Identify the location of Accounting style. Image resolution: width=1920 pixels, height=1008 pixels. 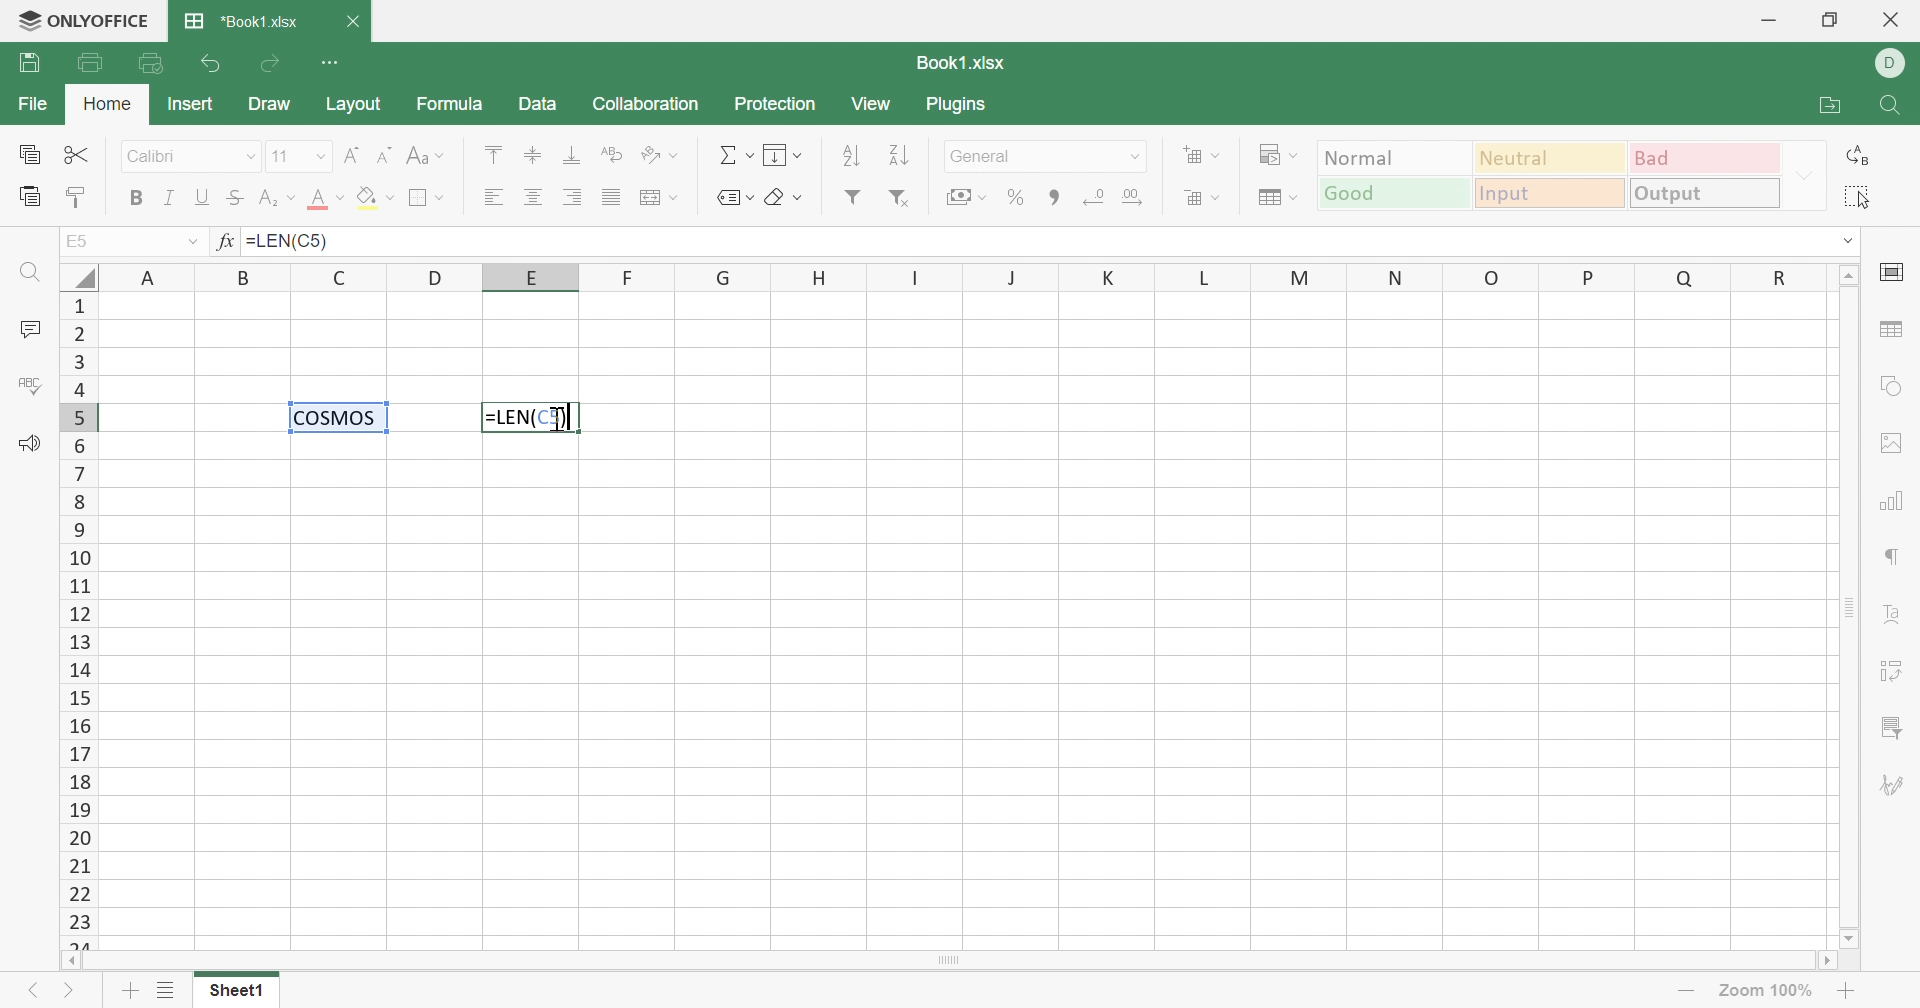
(969, 197).